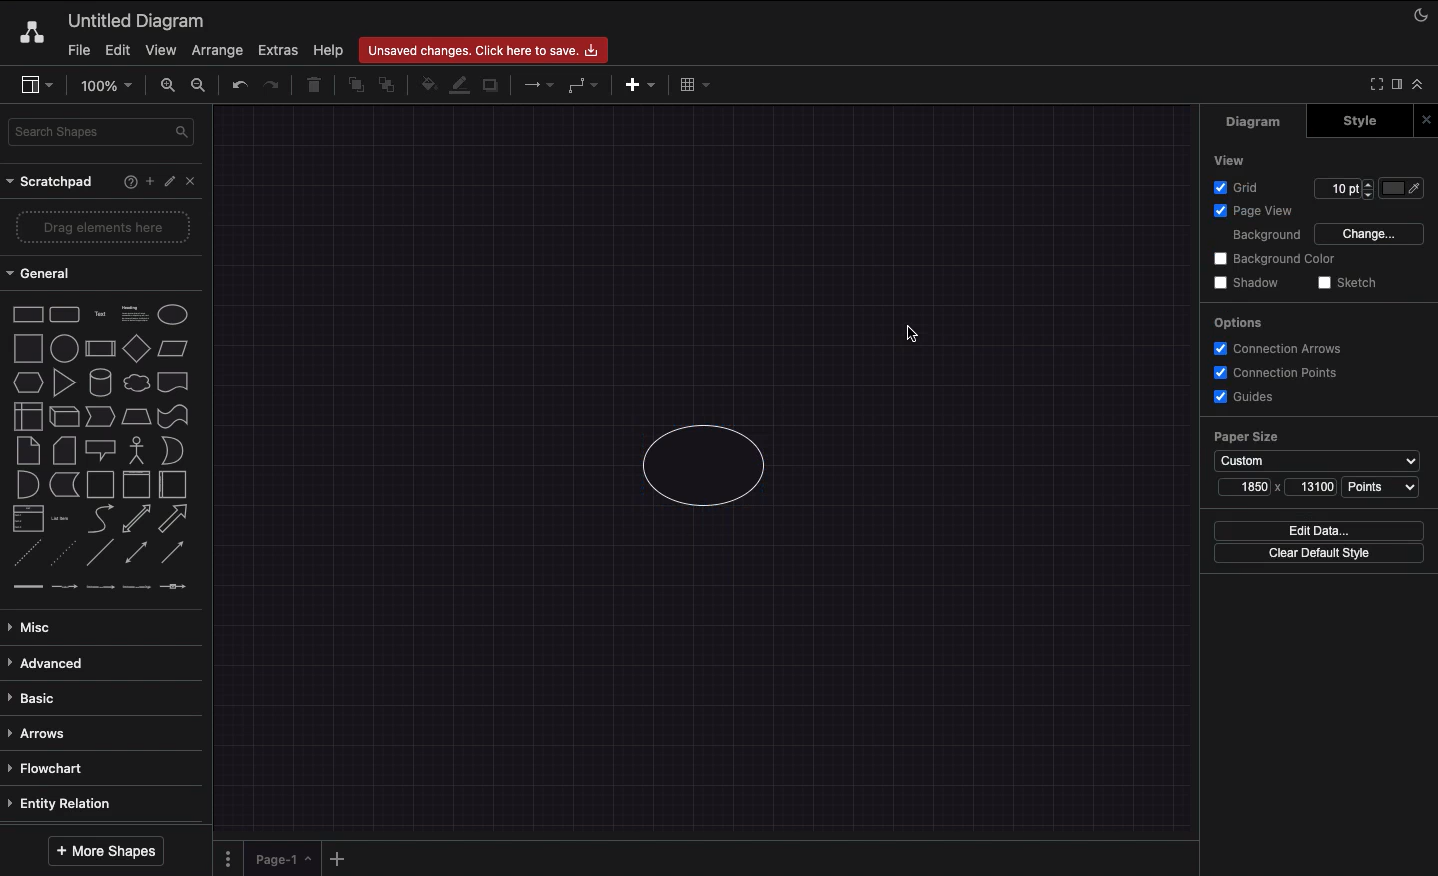 Image resolution: width=1438 pixels, height=876 pixels. Describe the element at coordinates (317, 86) in the screenshot. I see `Trash` at that location.